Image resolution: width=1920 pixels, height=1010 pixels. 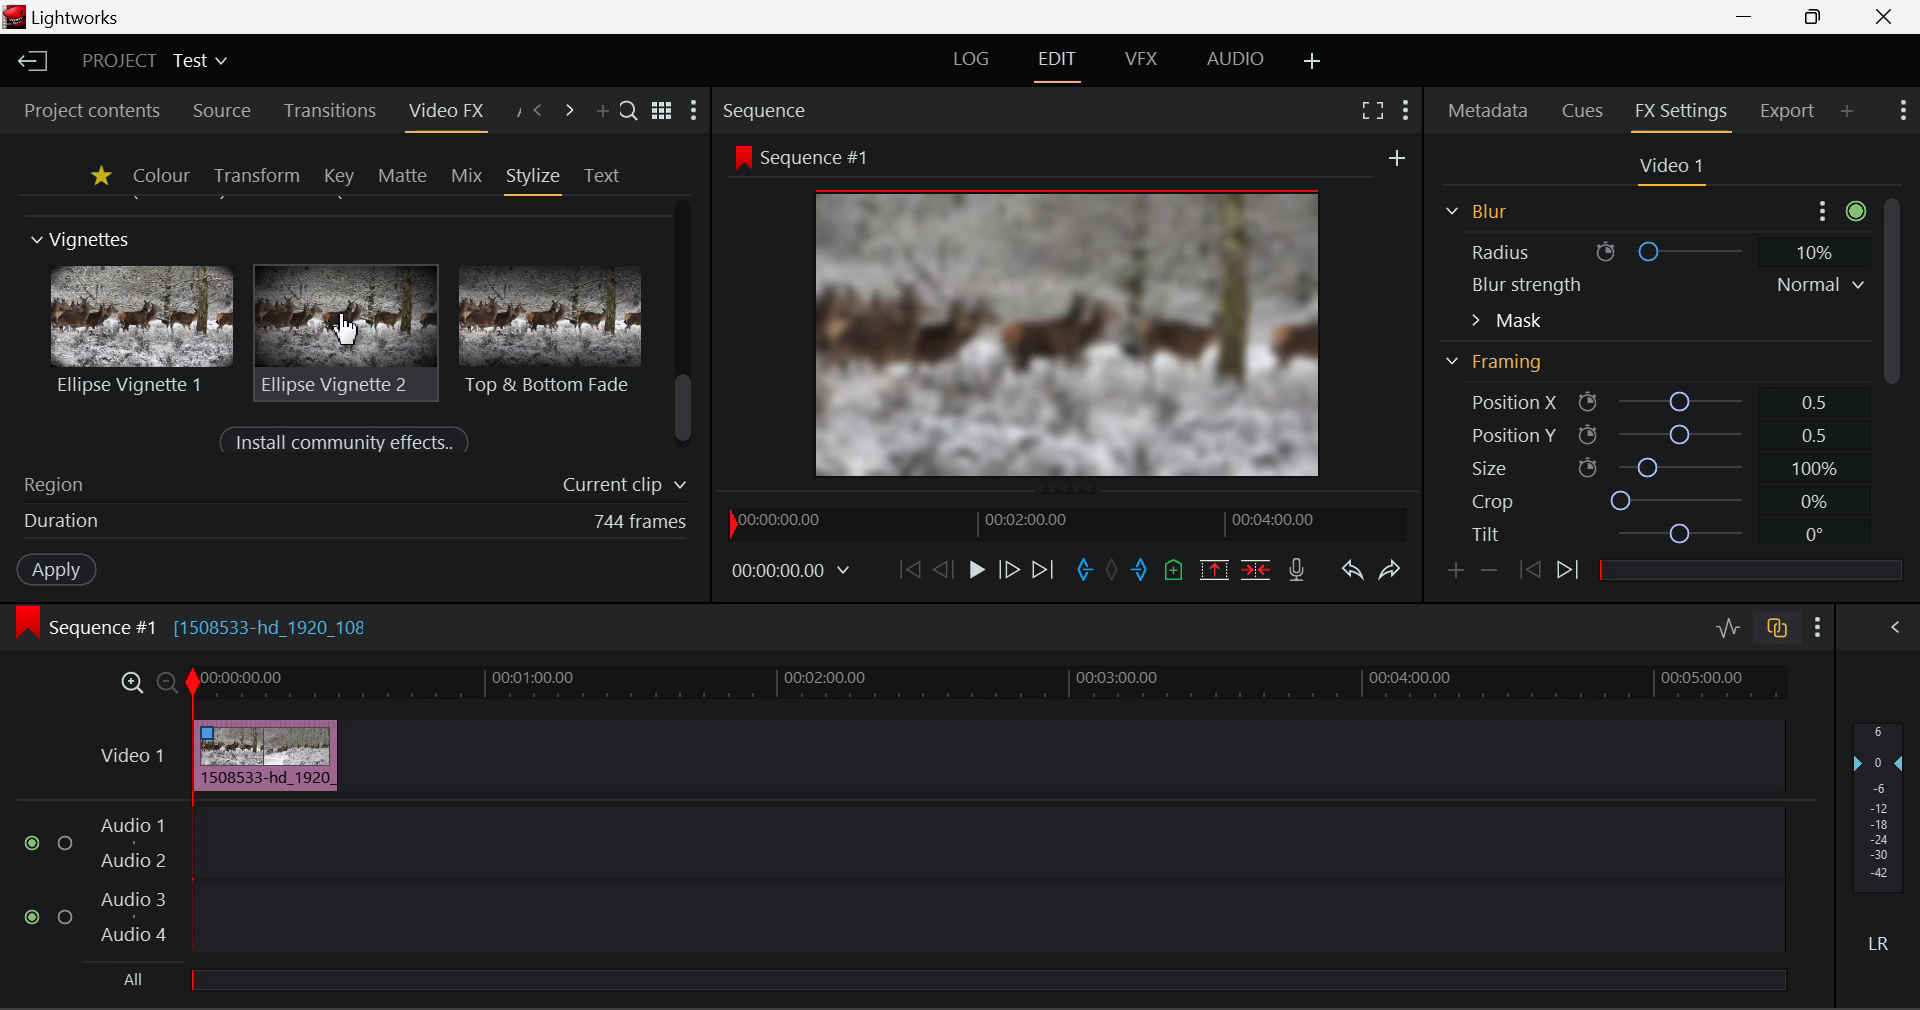 What do you see at coordinates (1175, 569) in the screenshot?
I see `Mark Cue` at bounding box center [1175, 569].